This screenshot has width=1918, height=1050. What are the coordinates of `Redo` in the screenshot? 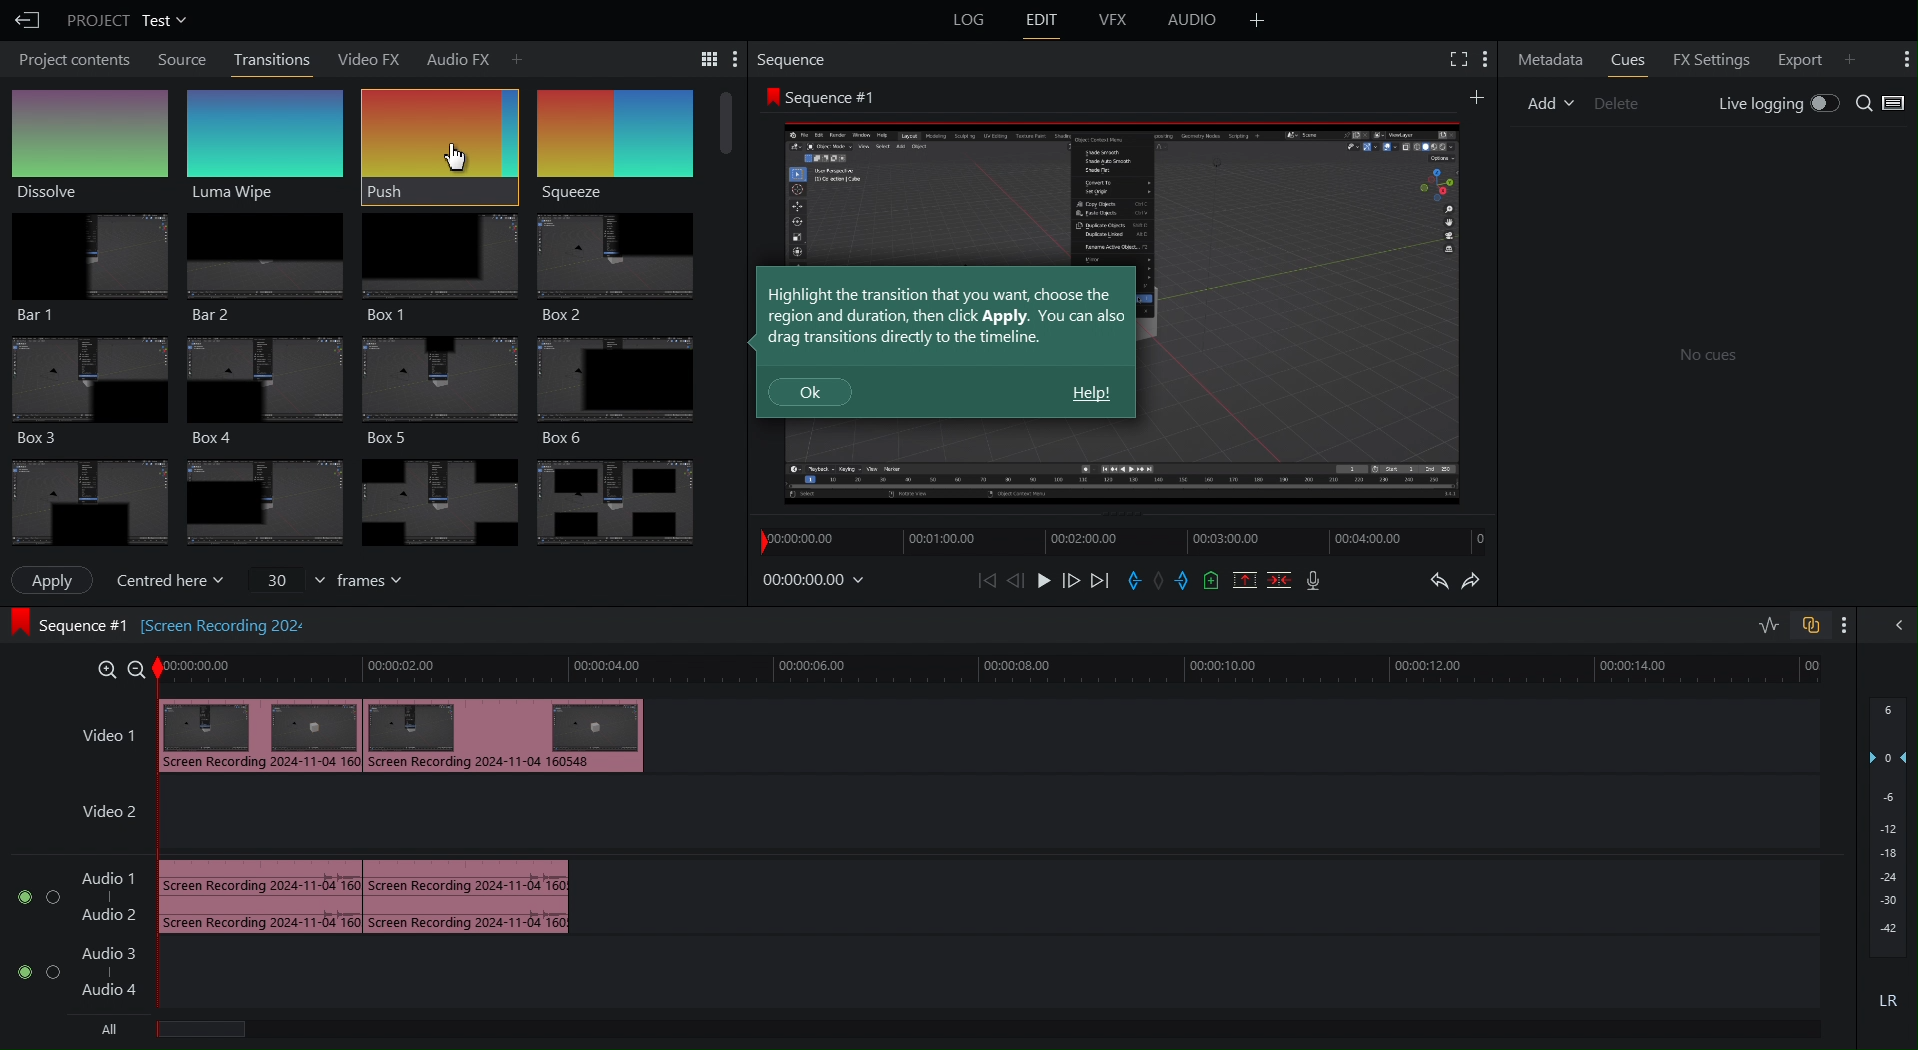 It's located at (1486, 580).